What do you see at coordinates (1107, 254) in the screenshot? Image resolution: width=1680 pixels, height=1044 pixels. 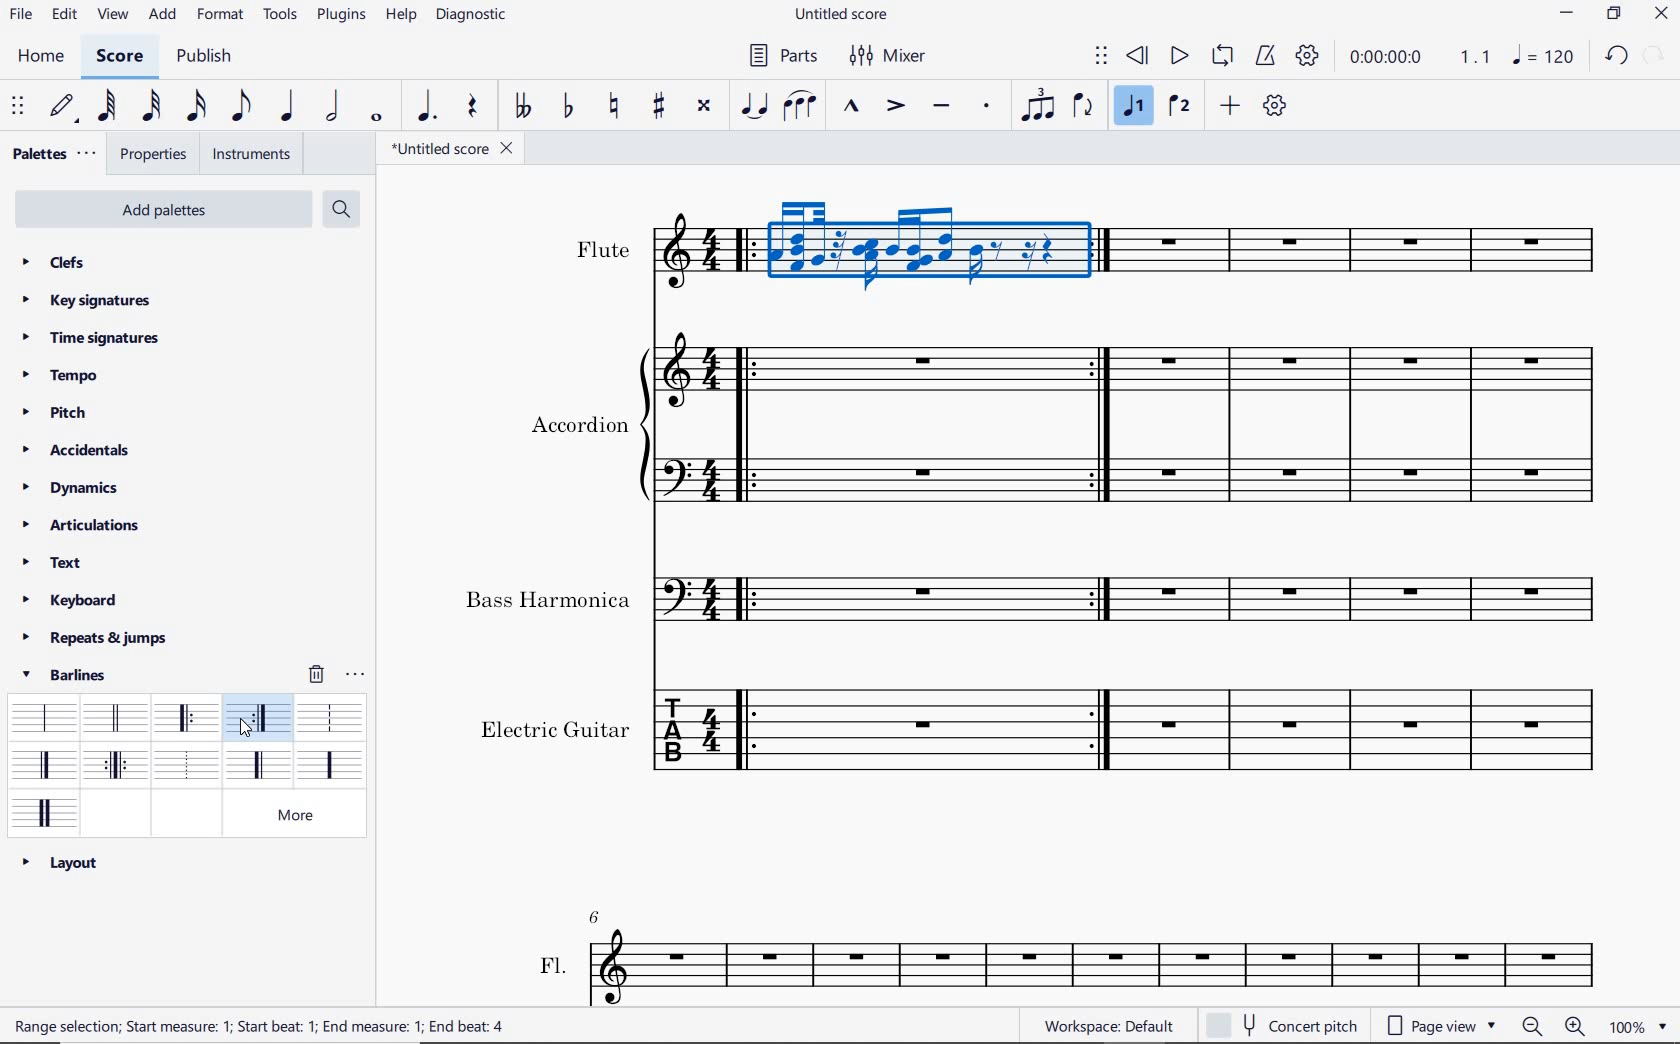 I see `right (end) repeat sign added` at bounding box center [1107, 254].